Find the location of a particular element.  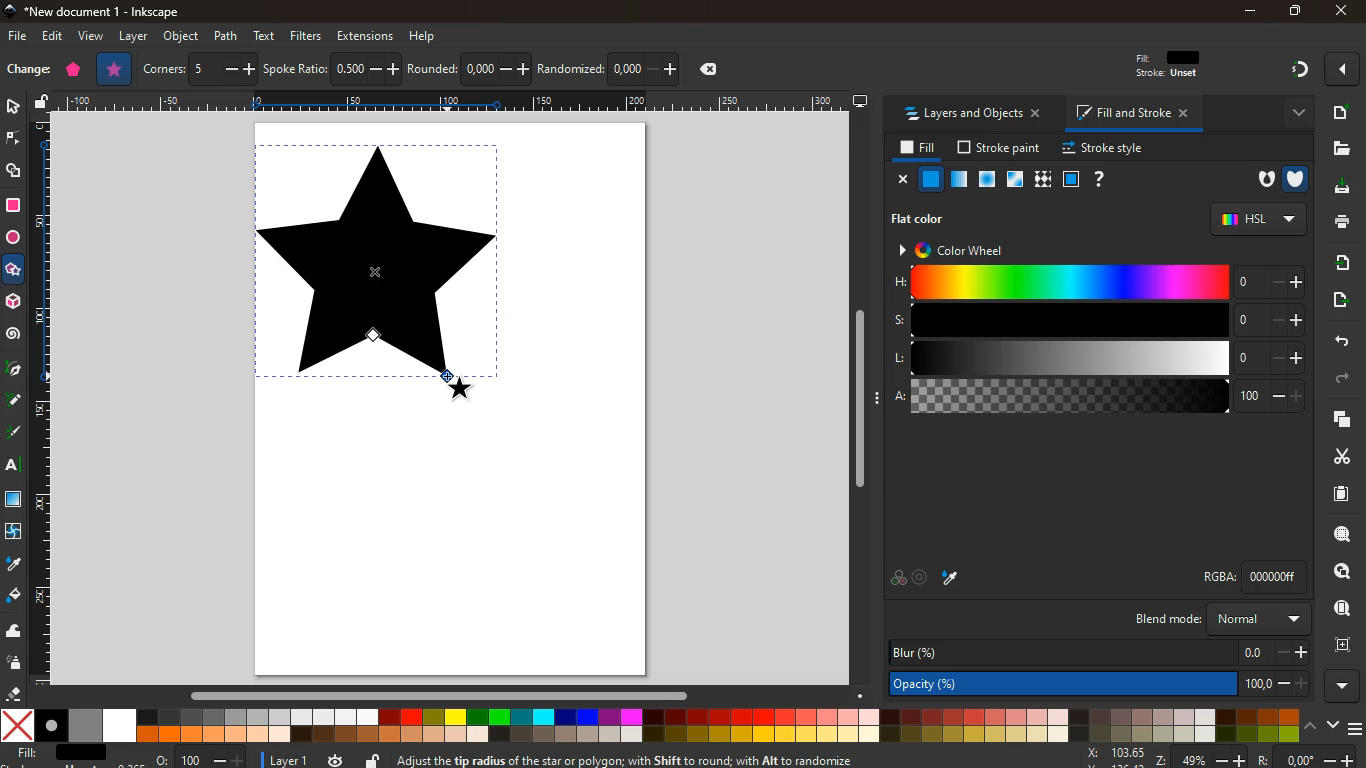

ice is located at coordinates (989, 180).